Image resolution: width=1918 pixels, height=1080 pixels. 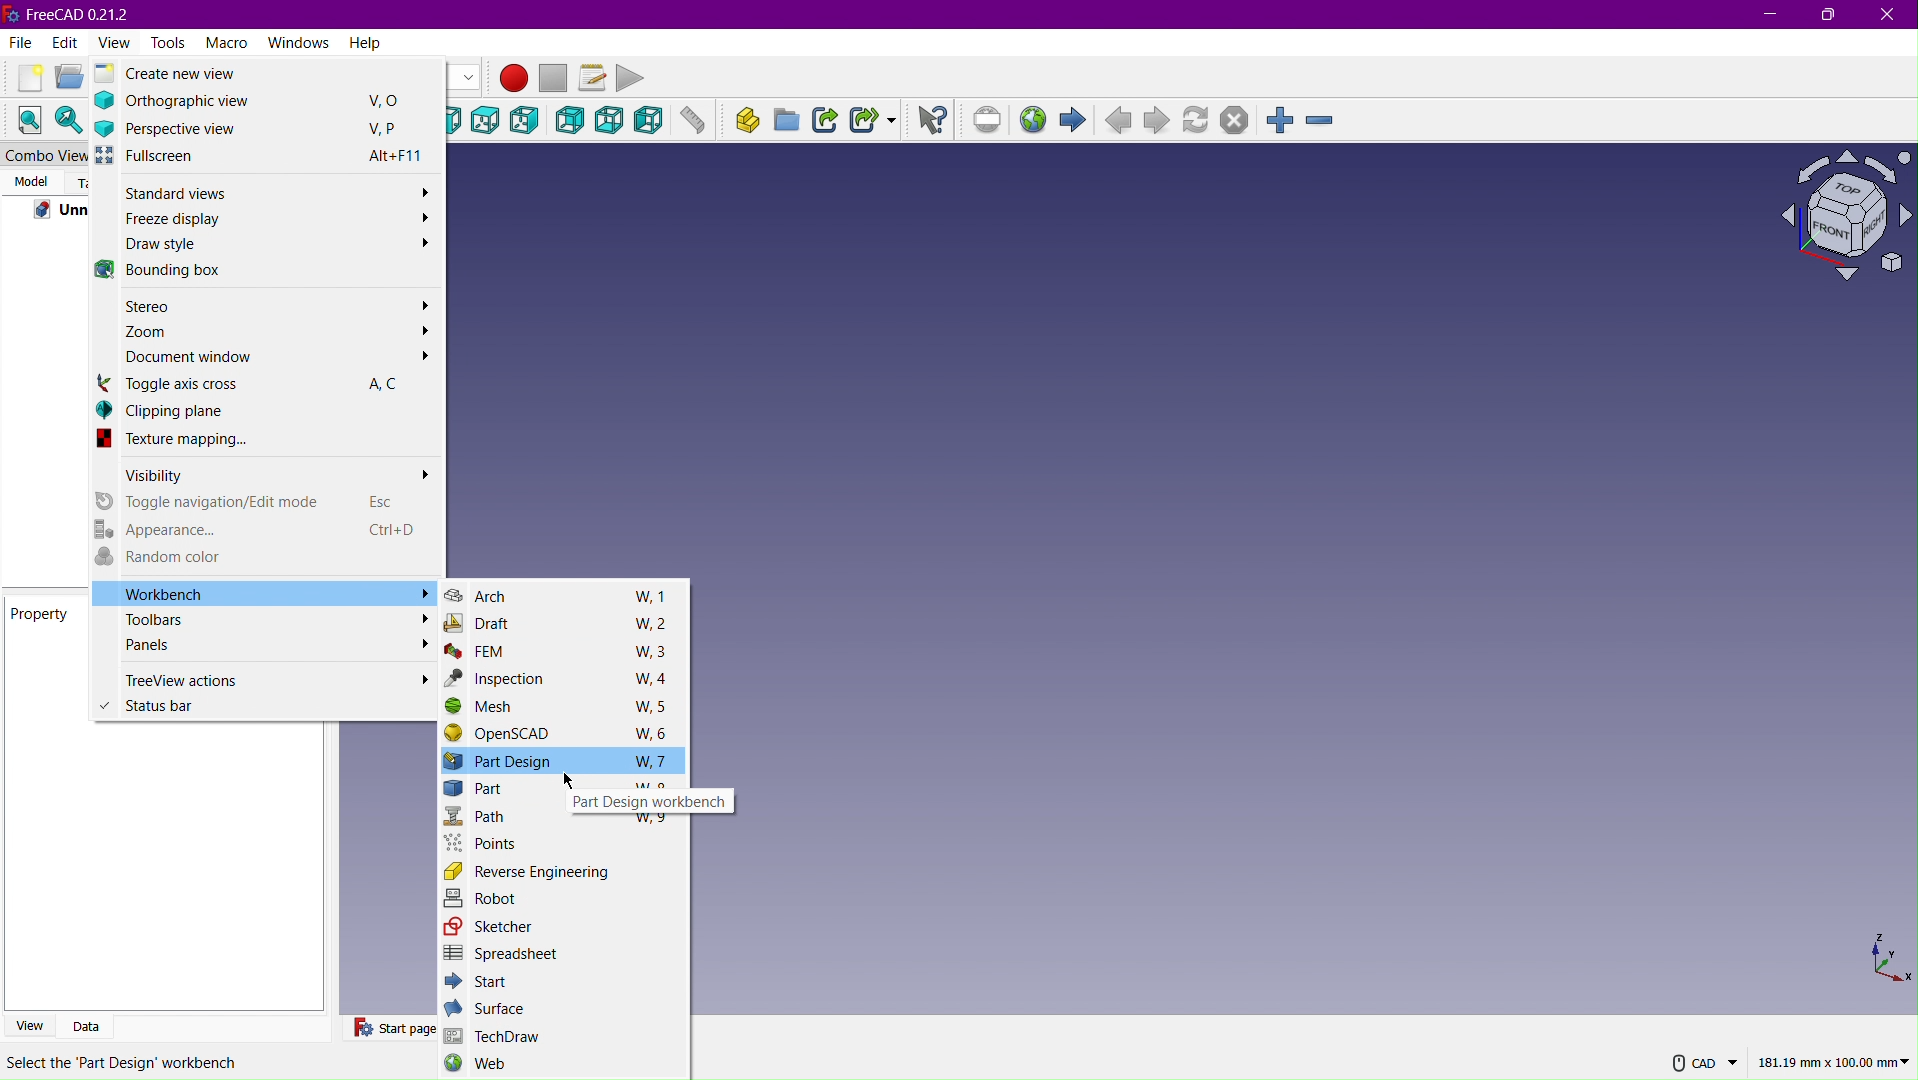 What do you see at coordinates (569, 121) in the screenshot?
I see `Back` at bounding box center [569, 121].